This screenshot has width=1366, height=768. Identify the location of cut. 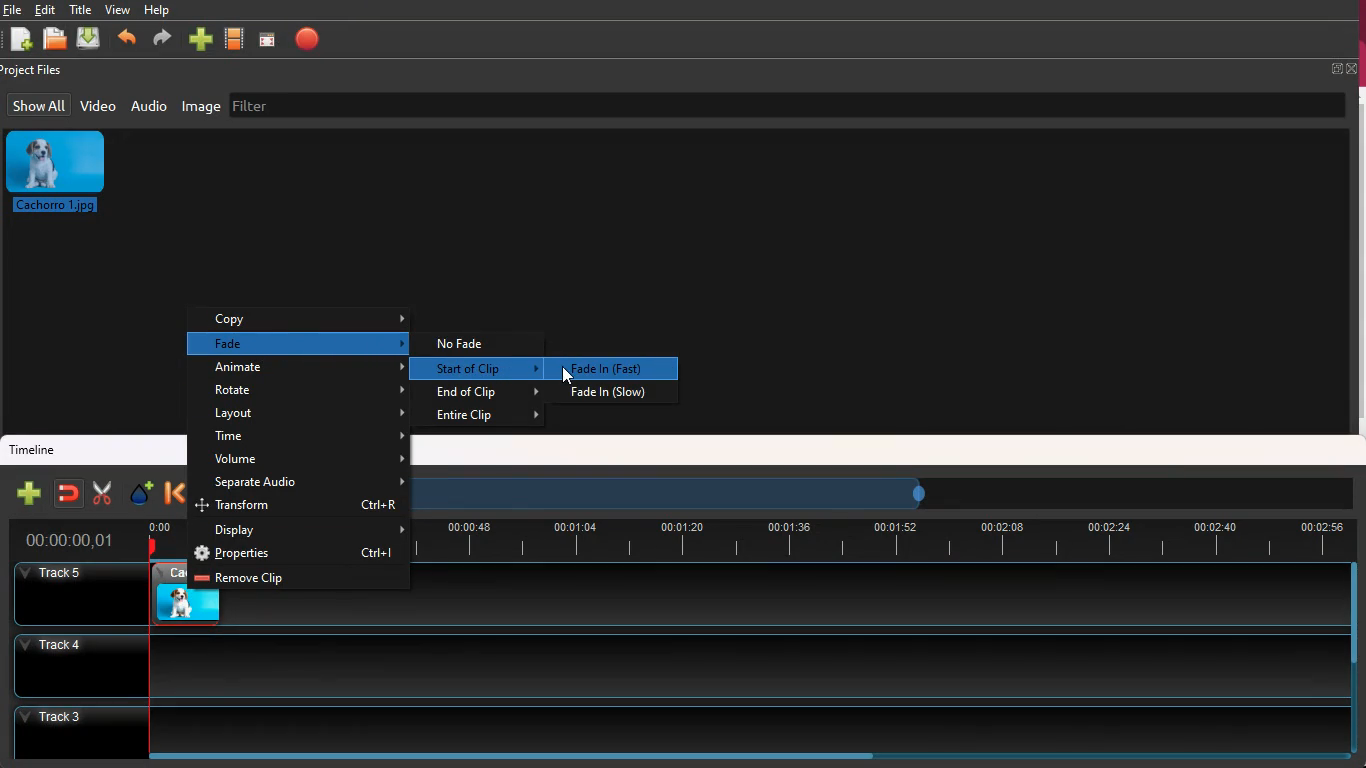
(101, 491).